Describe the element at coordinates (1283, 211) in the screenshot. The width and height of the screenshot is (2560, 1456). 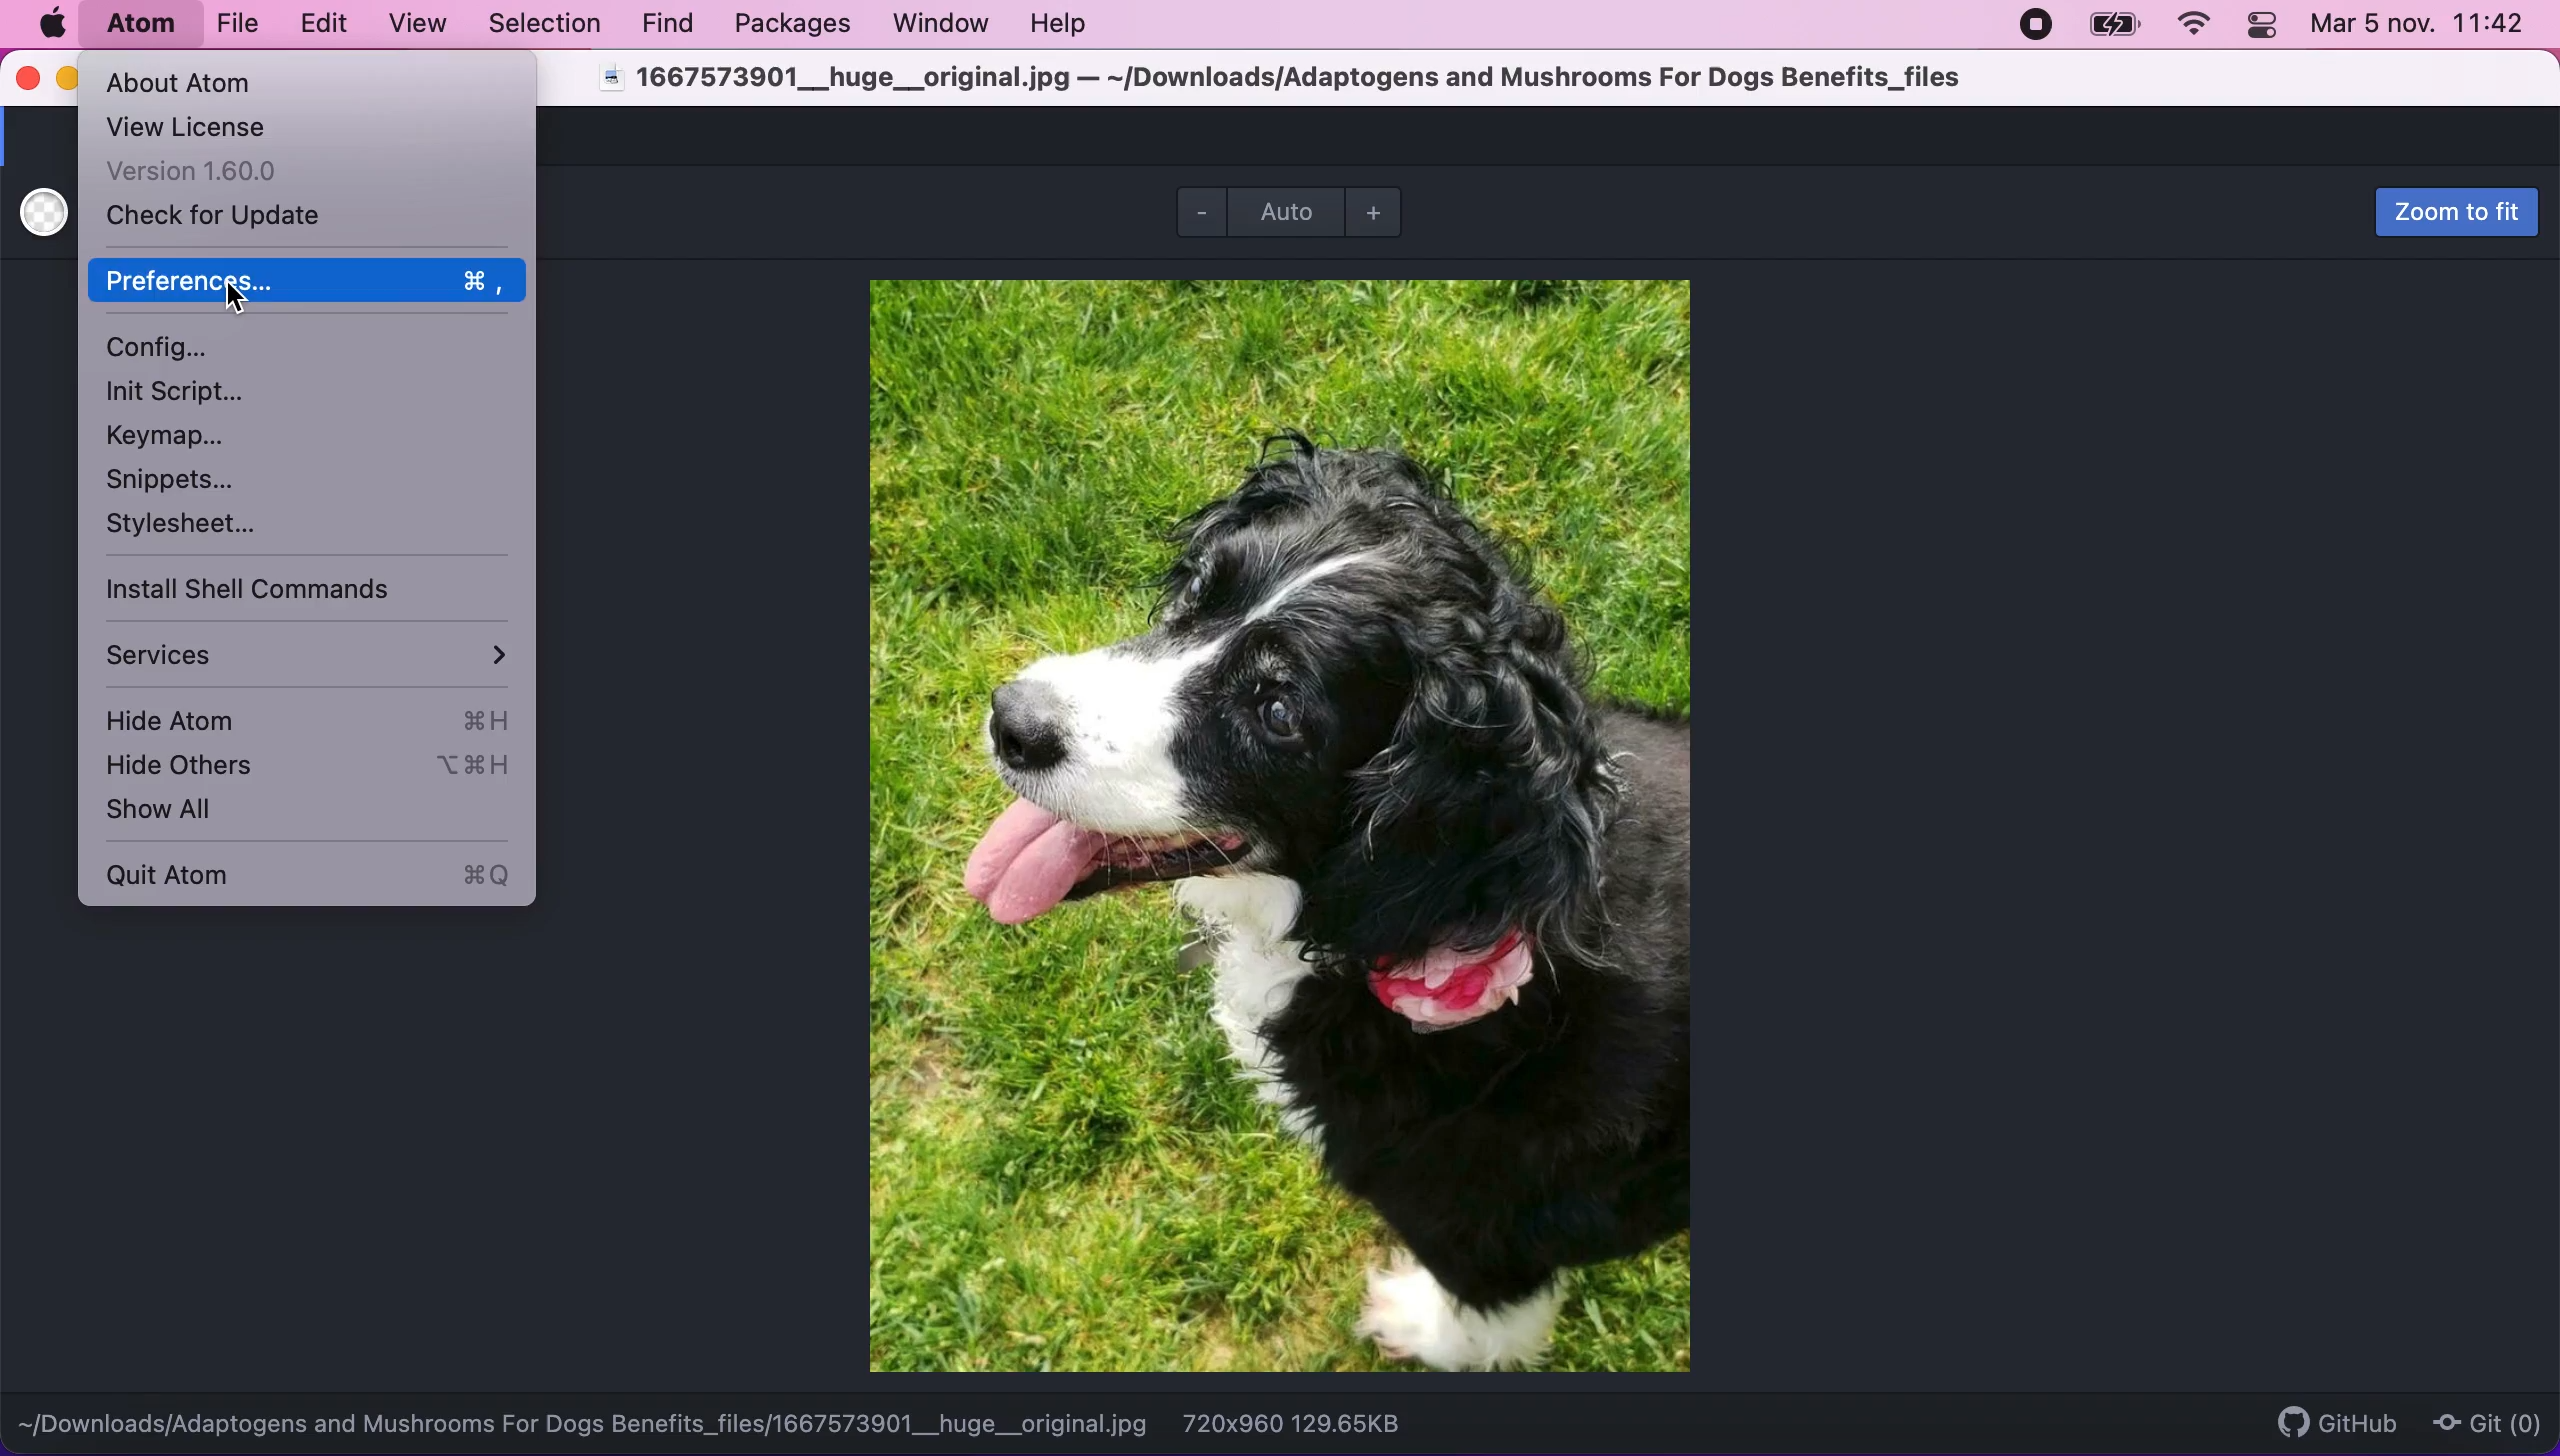
I see `auto` at that location.